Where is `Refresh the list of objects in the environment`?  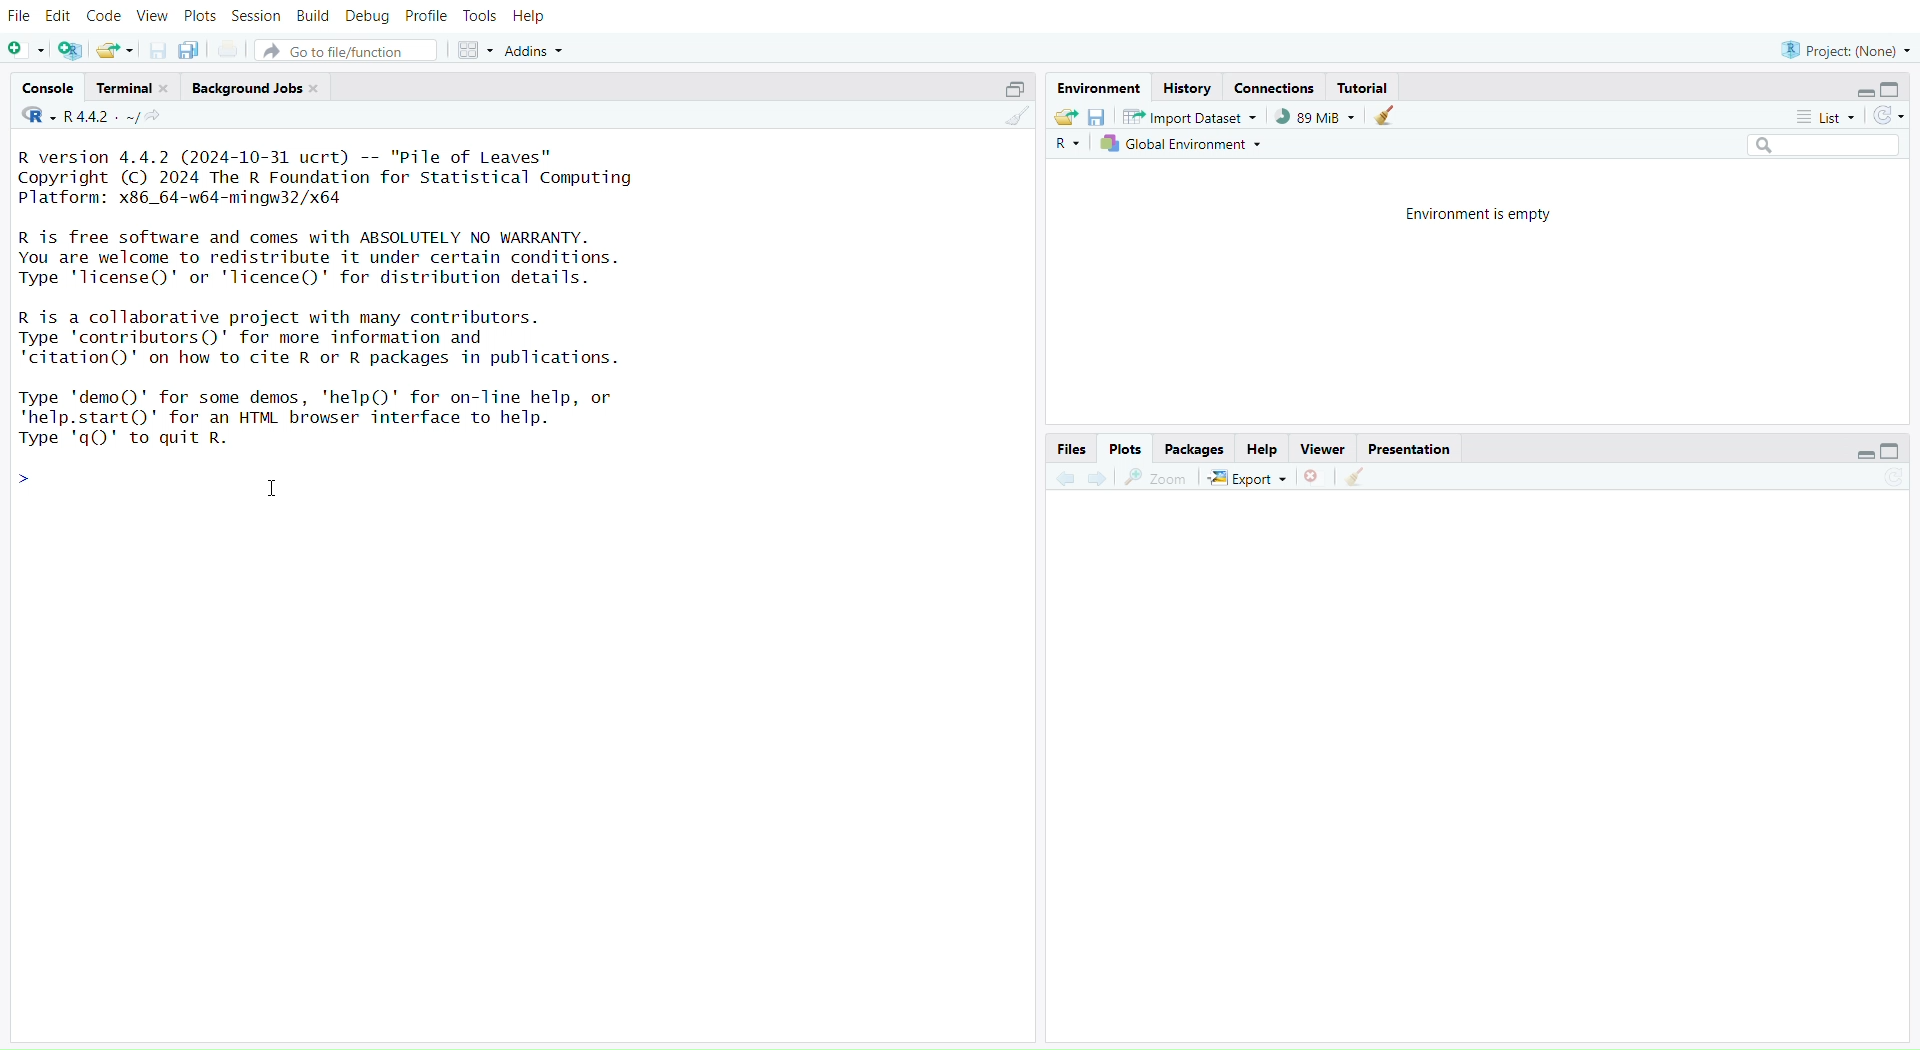
Refresh the list of objects in the environment is located at coordinates (1890, 115).